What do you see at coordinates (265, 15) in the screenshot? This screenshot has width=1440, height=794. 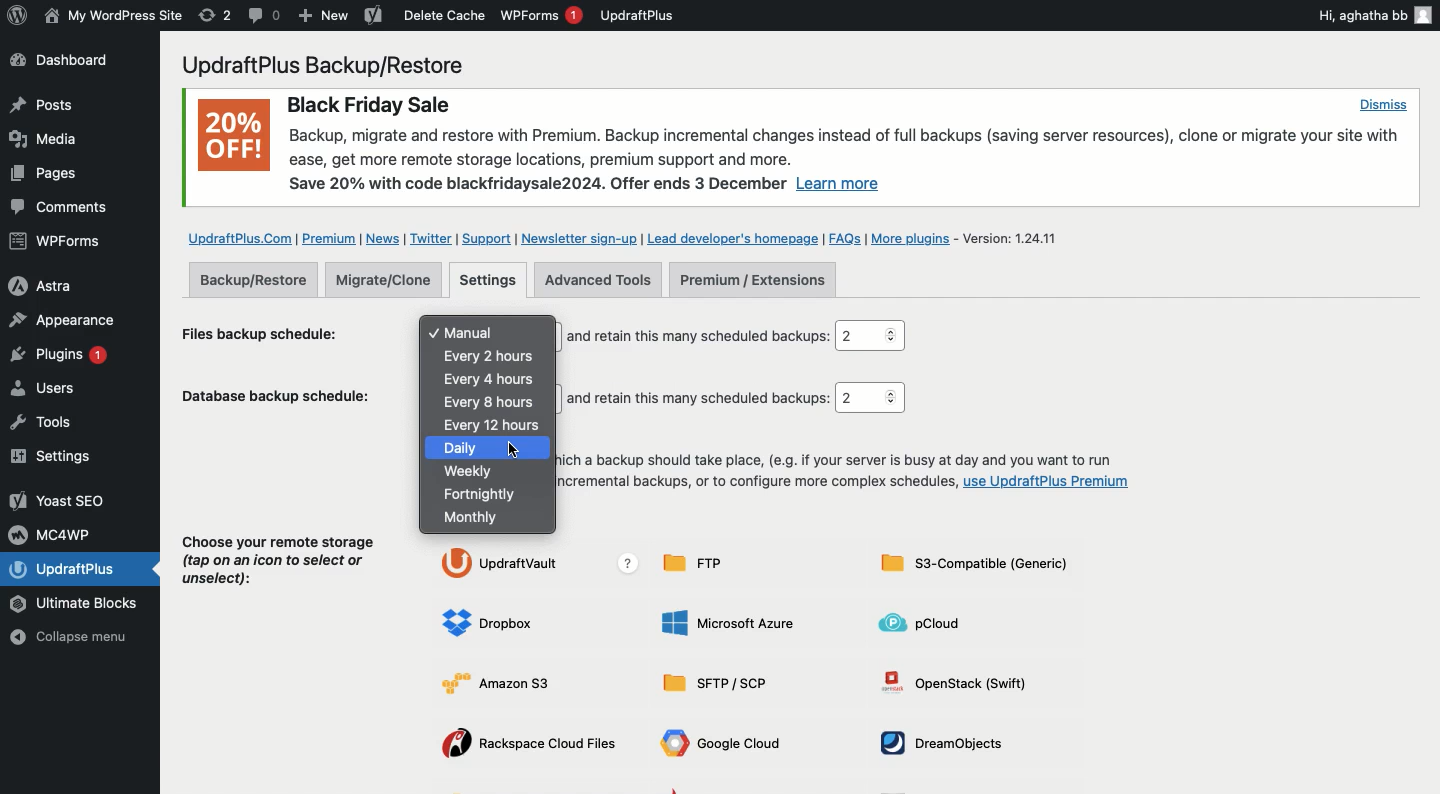 I see `Comment 0` at bounding box center [265, 15].